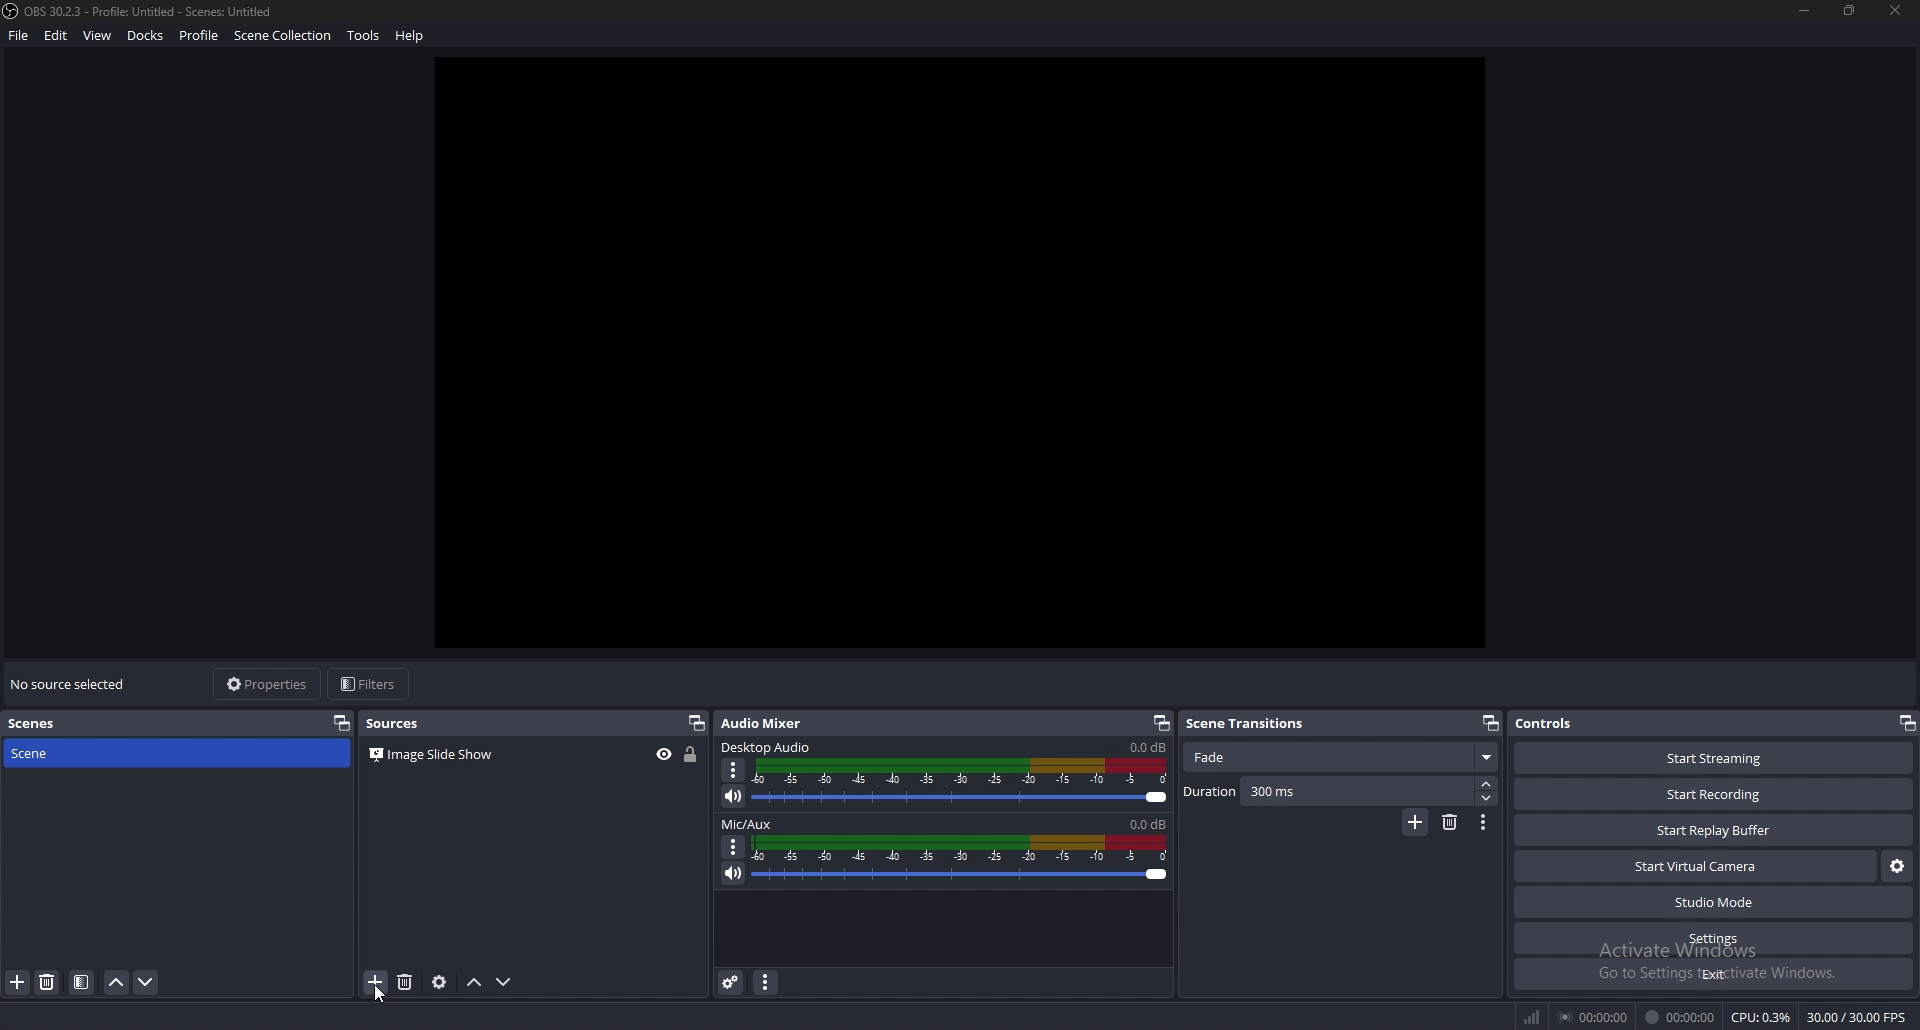 The width and height of the screenshot is (1920, 1030). What do you see at coordinates (115, 983) in the screenshot?
I see `move scene up` at bounding box center [115, 983].